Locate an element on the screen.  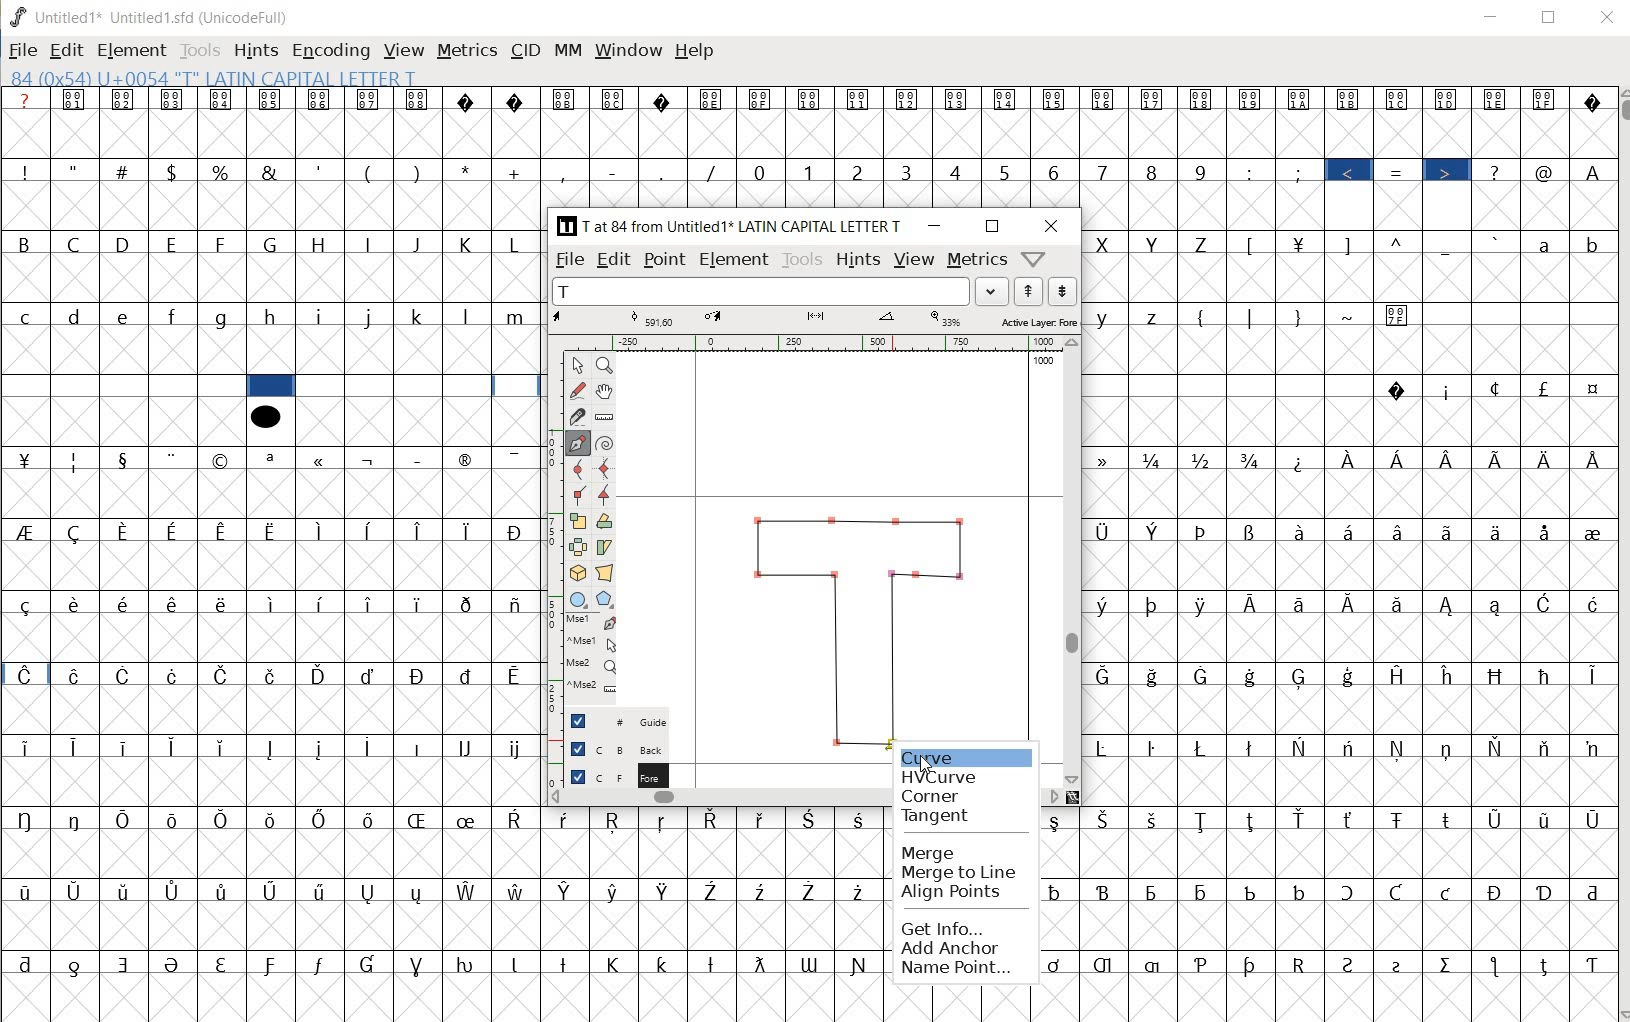
Symbol is located at coordinates (1350, 748).